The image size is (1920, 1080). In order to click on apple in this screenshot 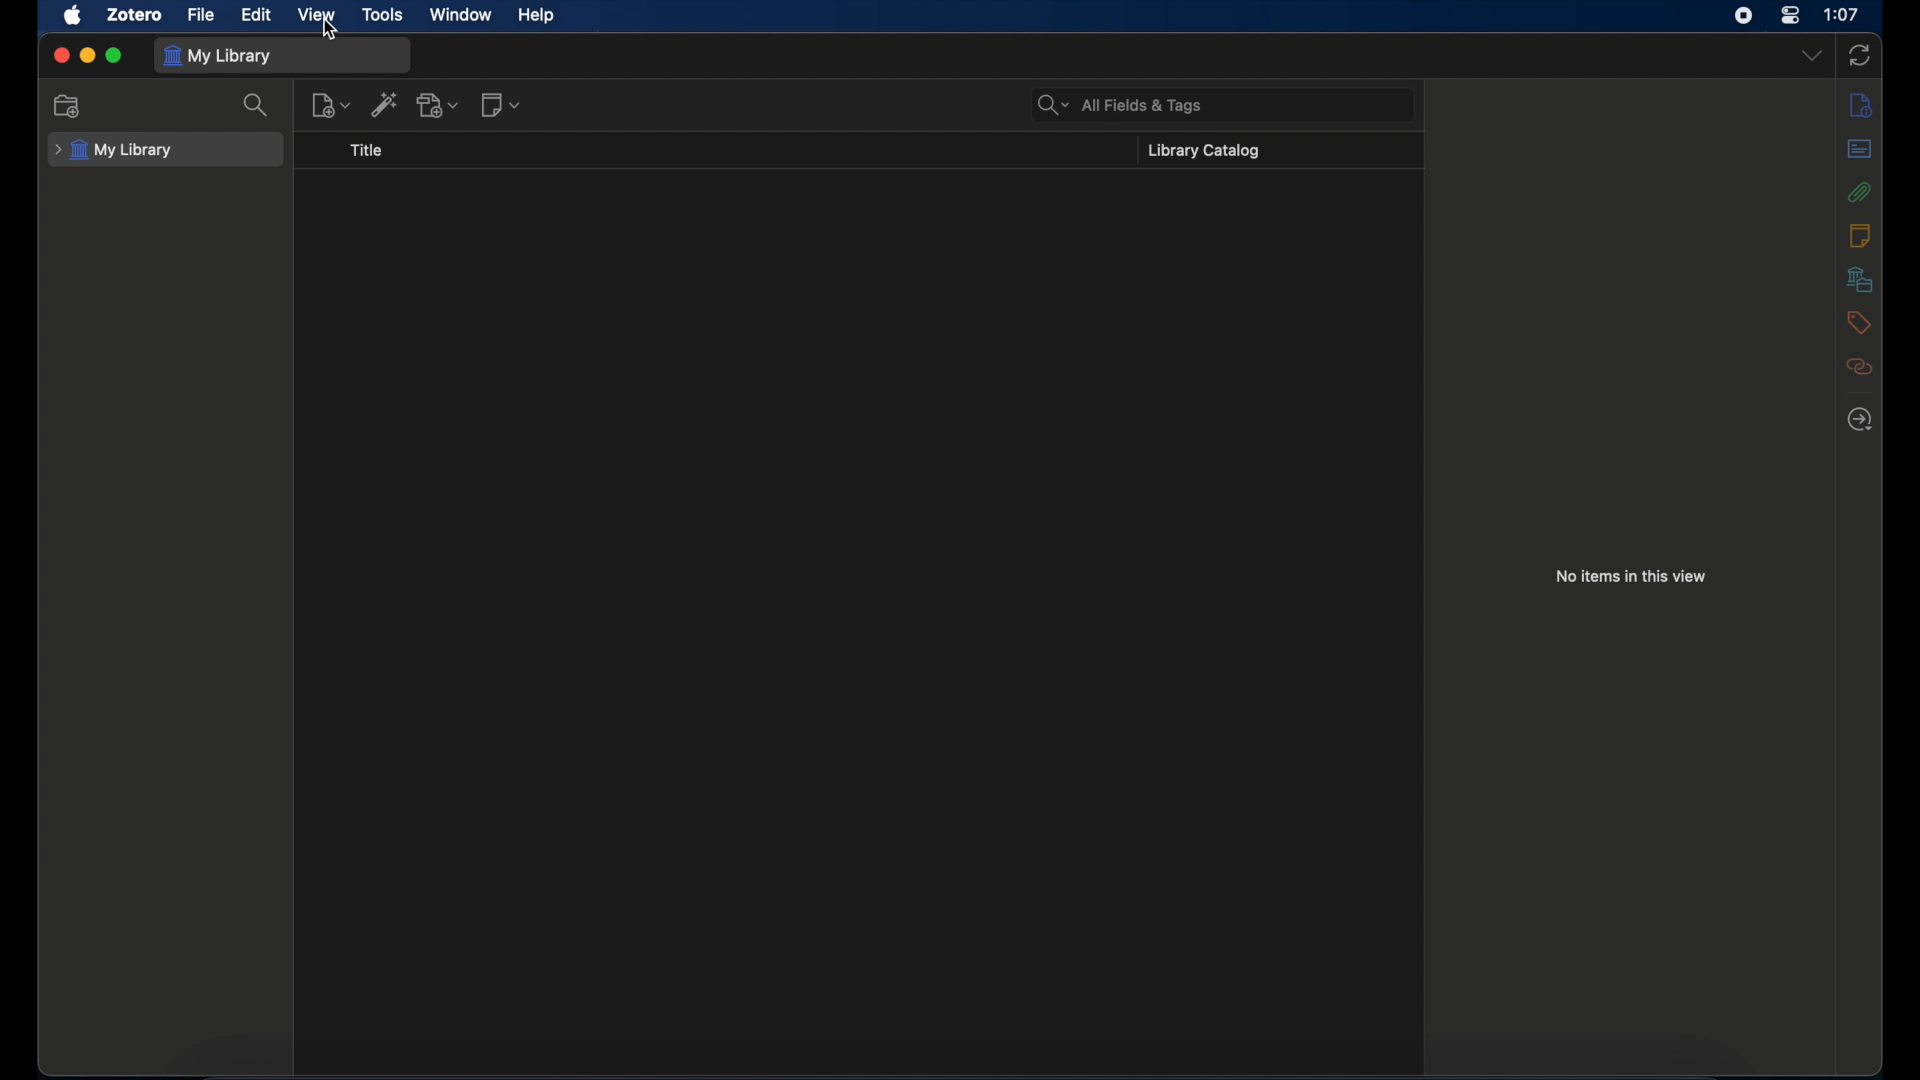, I will do `click(73, 16)`.